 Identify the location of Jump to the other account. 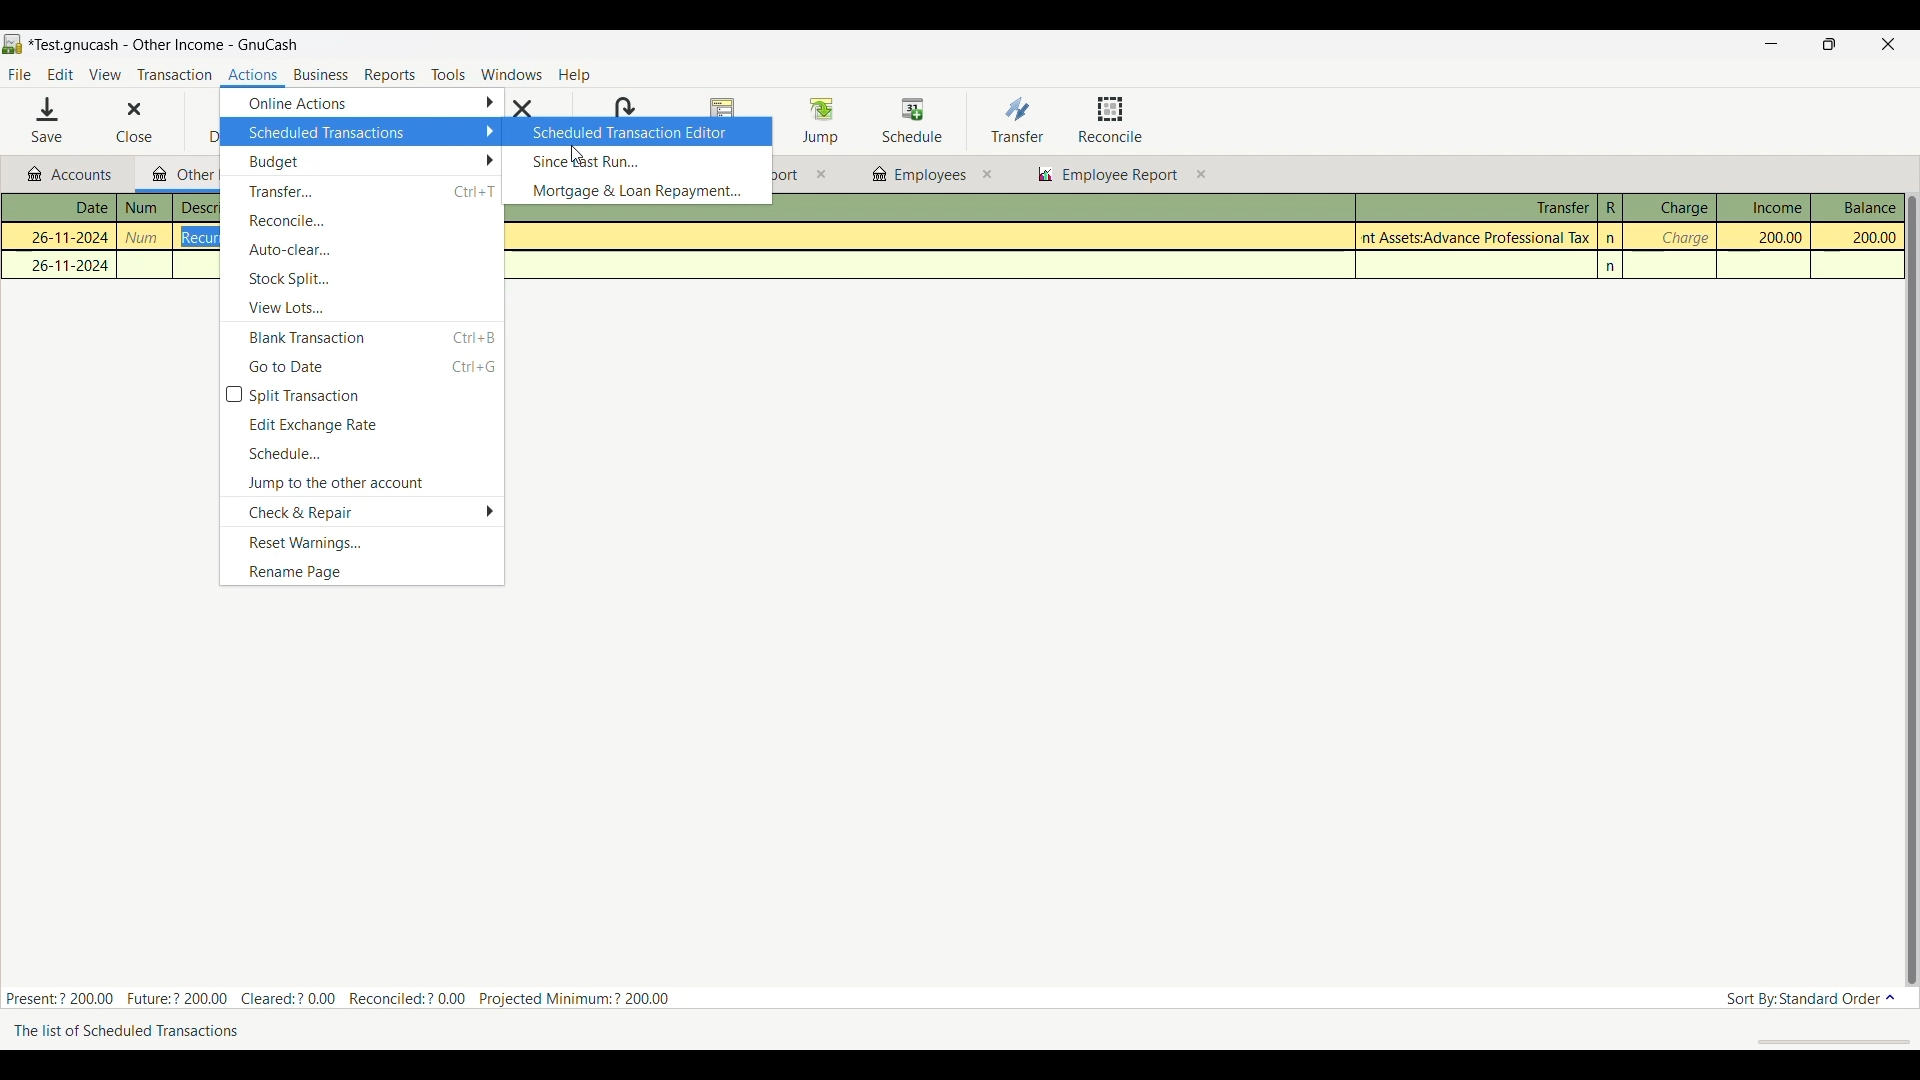
(361, 483).